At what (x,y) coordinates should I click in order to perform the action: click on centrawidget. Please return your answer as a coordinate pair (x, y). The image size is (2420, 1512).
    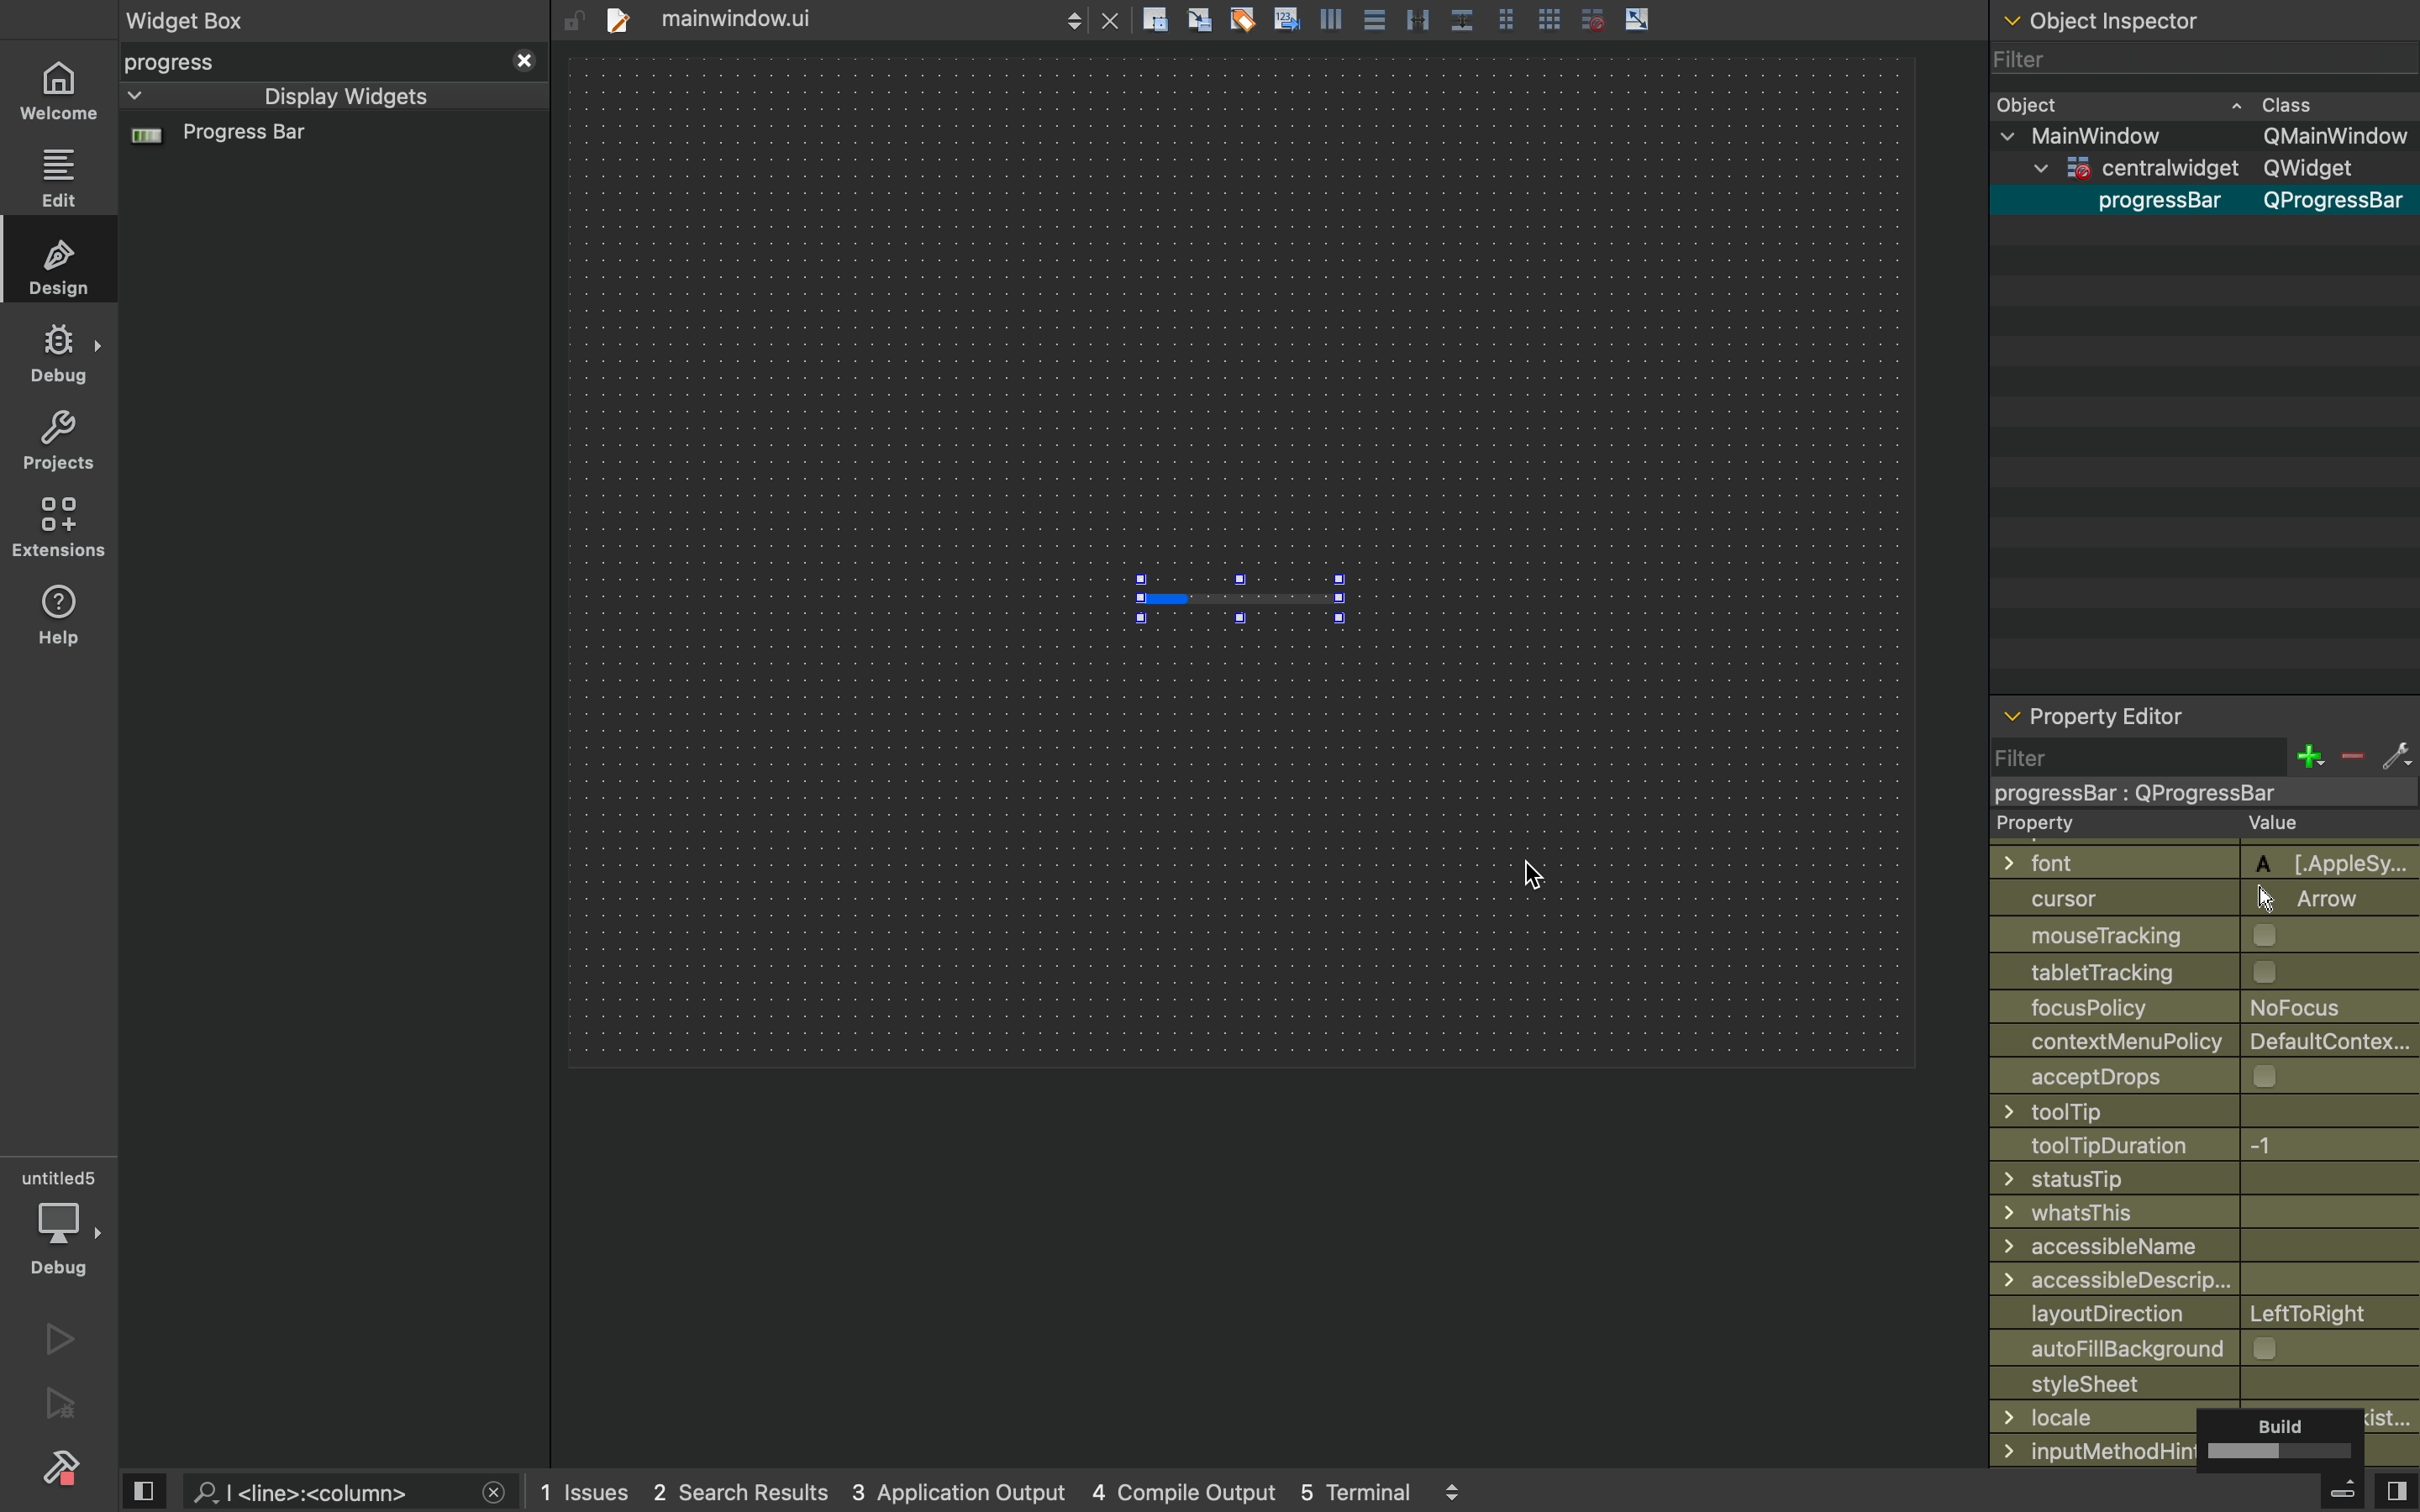
    Looking at the image, I should click on (2195, 171).